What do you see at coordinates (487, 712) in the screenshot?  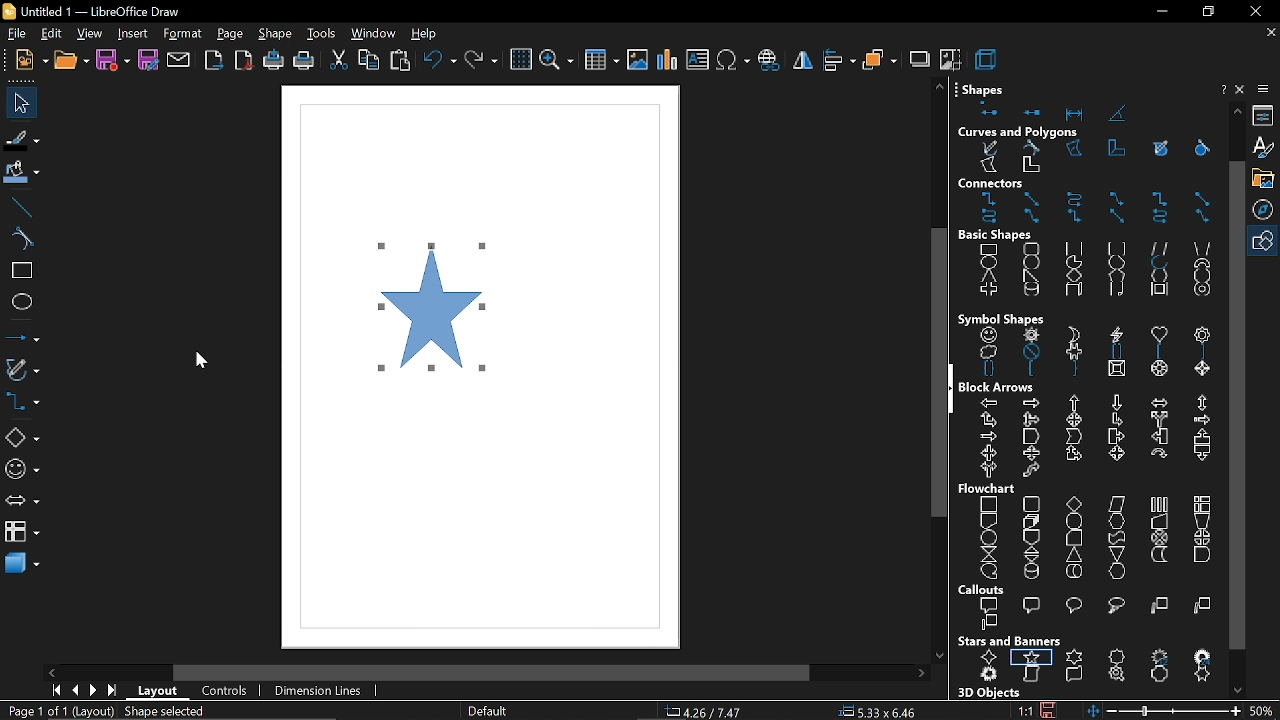 I see `page style` at bounding box center [487, 712].